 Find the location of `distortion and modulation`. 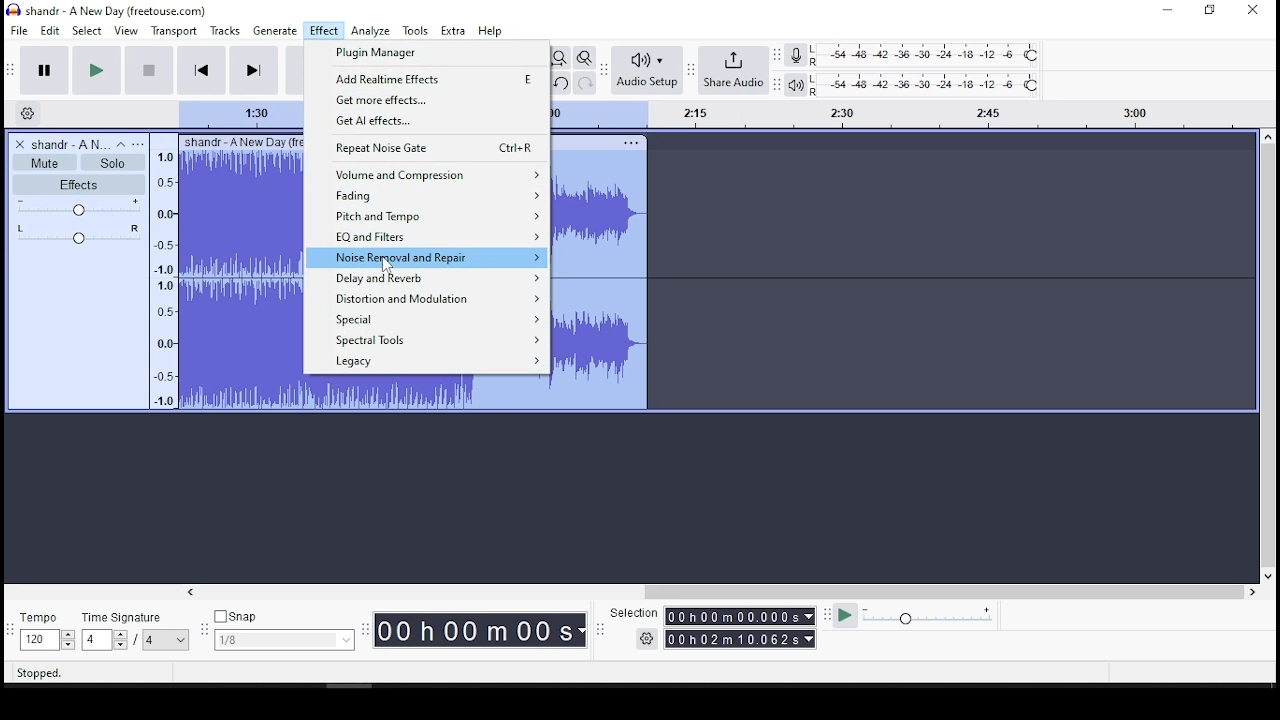

distortion and modulation is located at coordinates (425, 298).